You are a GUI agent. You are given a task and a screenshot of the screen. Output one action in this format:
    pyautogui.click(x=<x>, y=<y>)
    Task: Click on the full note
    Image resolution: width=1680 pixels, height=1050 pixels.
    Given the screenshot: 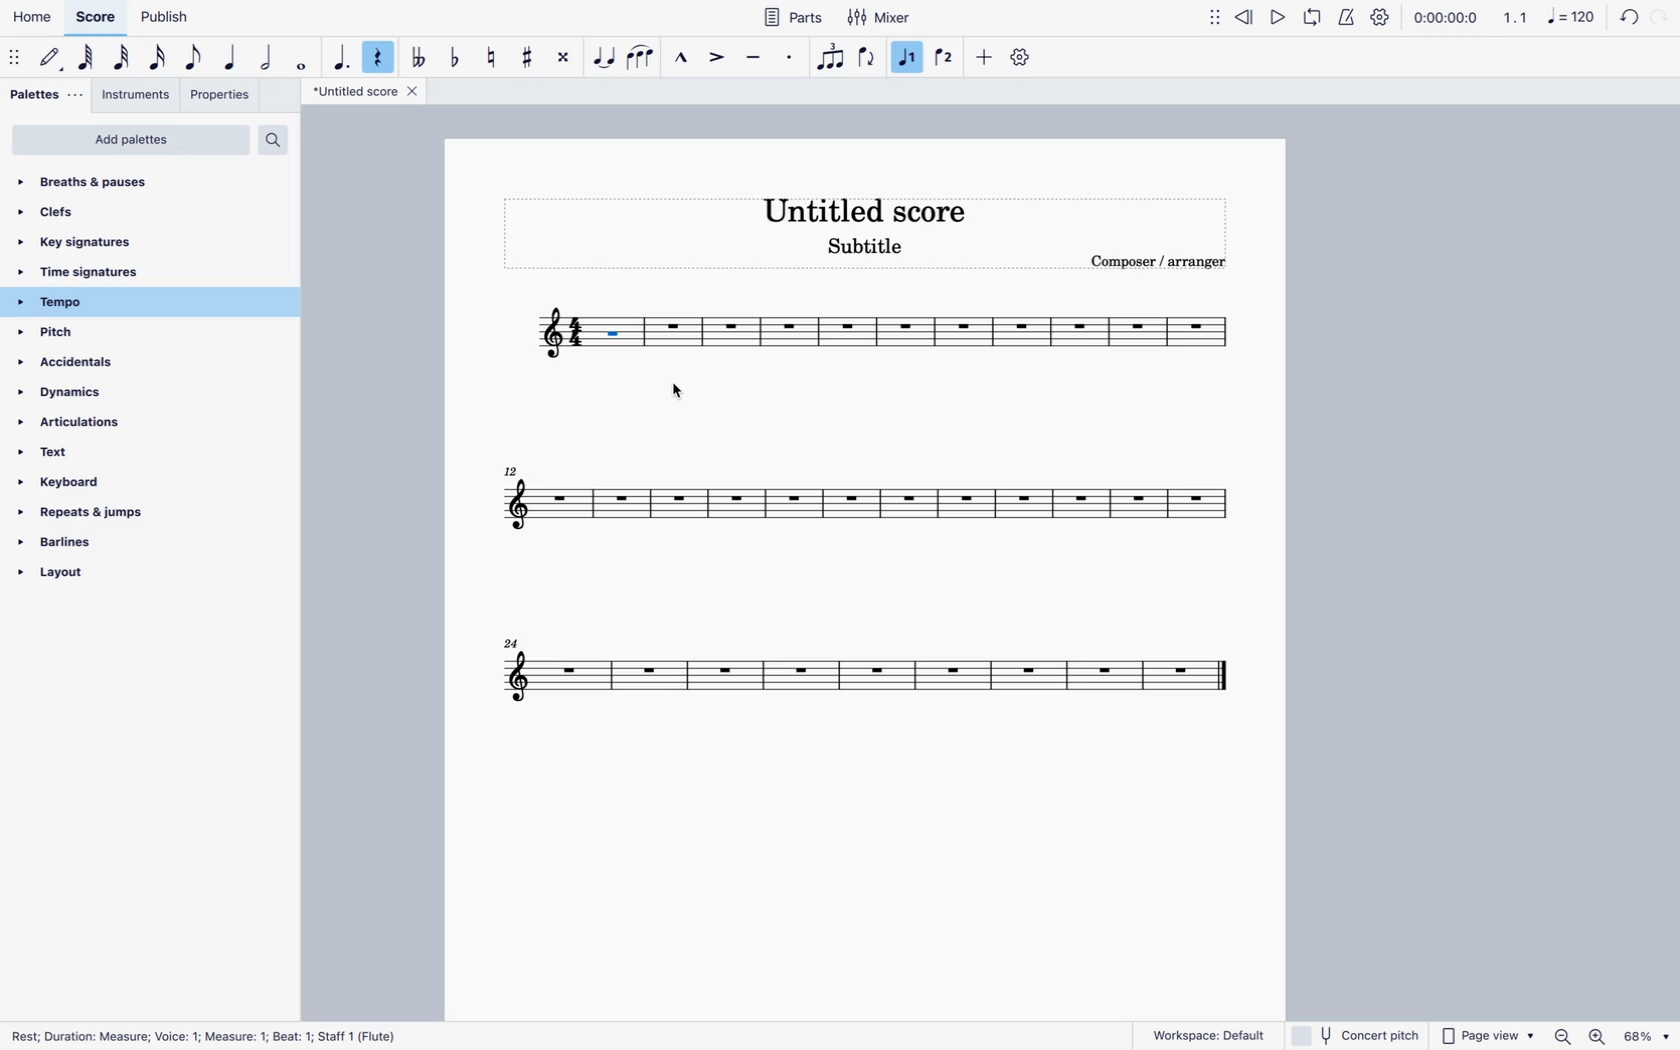 What is the action you would take?
    pyautogui.click(x=303, y=59)
    